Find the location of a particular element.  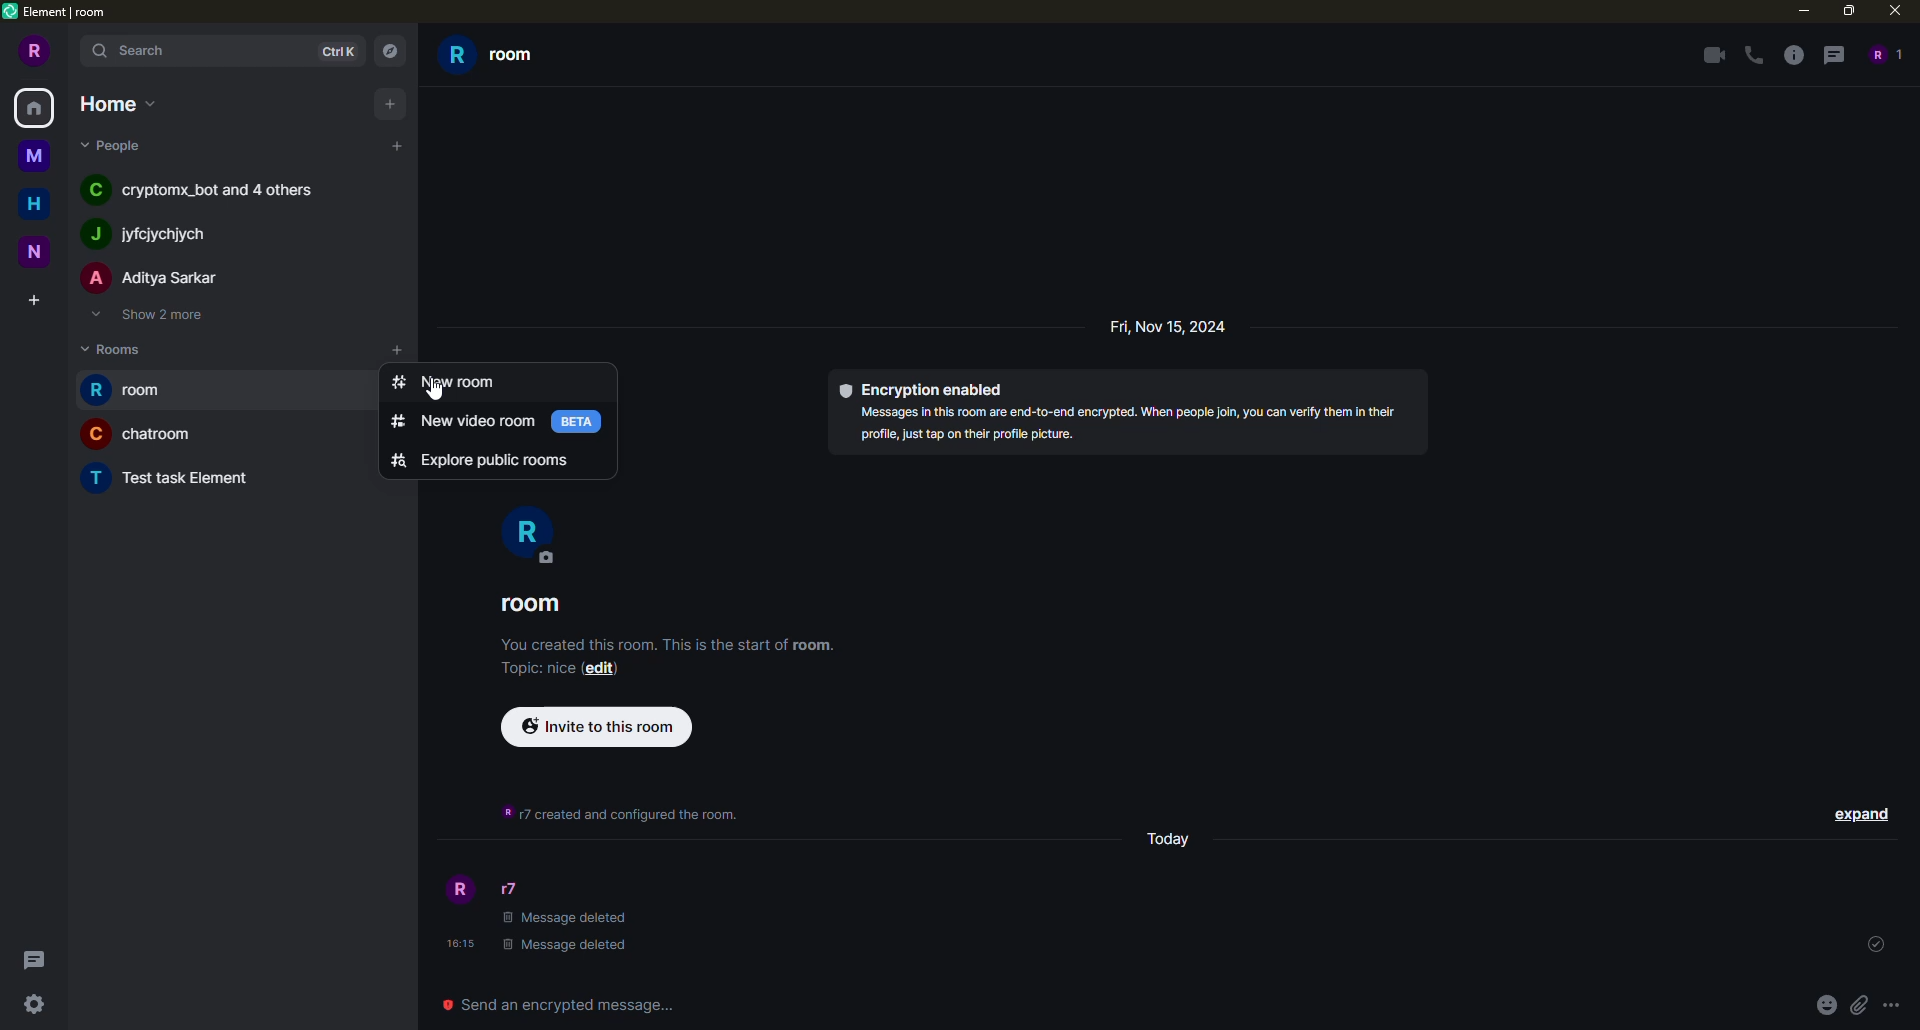

day is located at coordinates (1174, 326).